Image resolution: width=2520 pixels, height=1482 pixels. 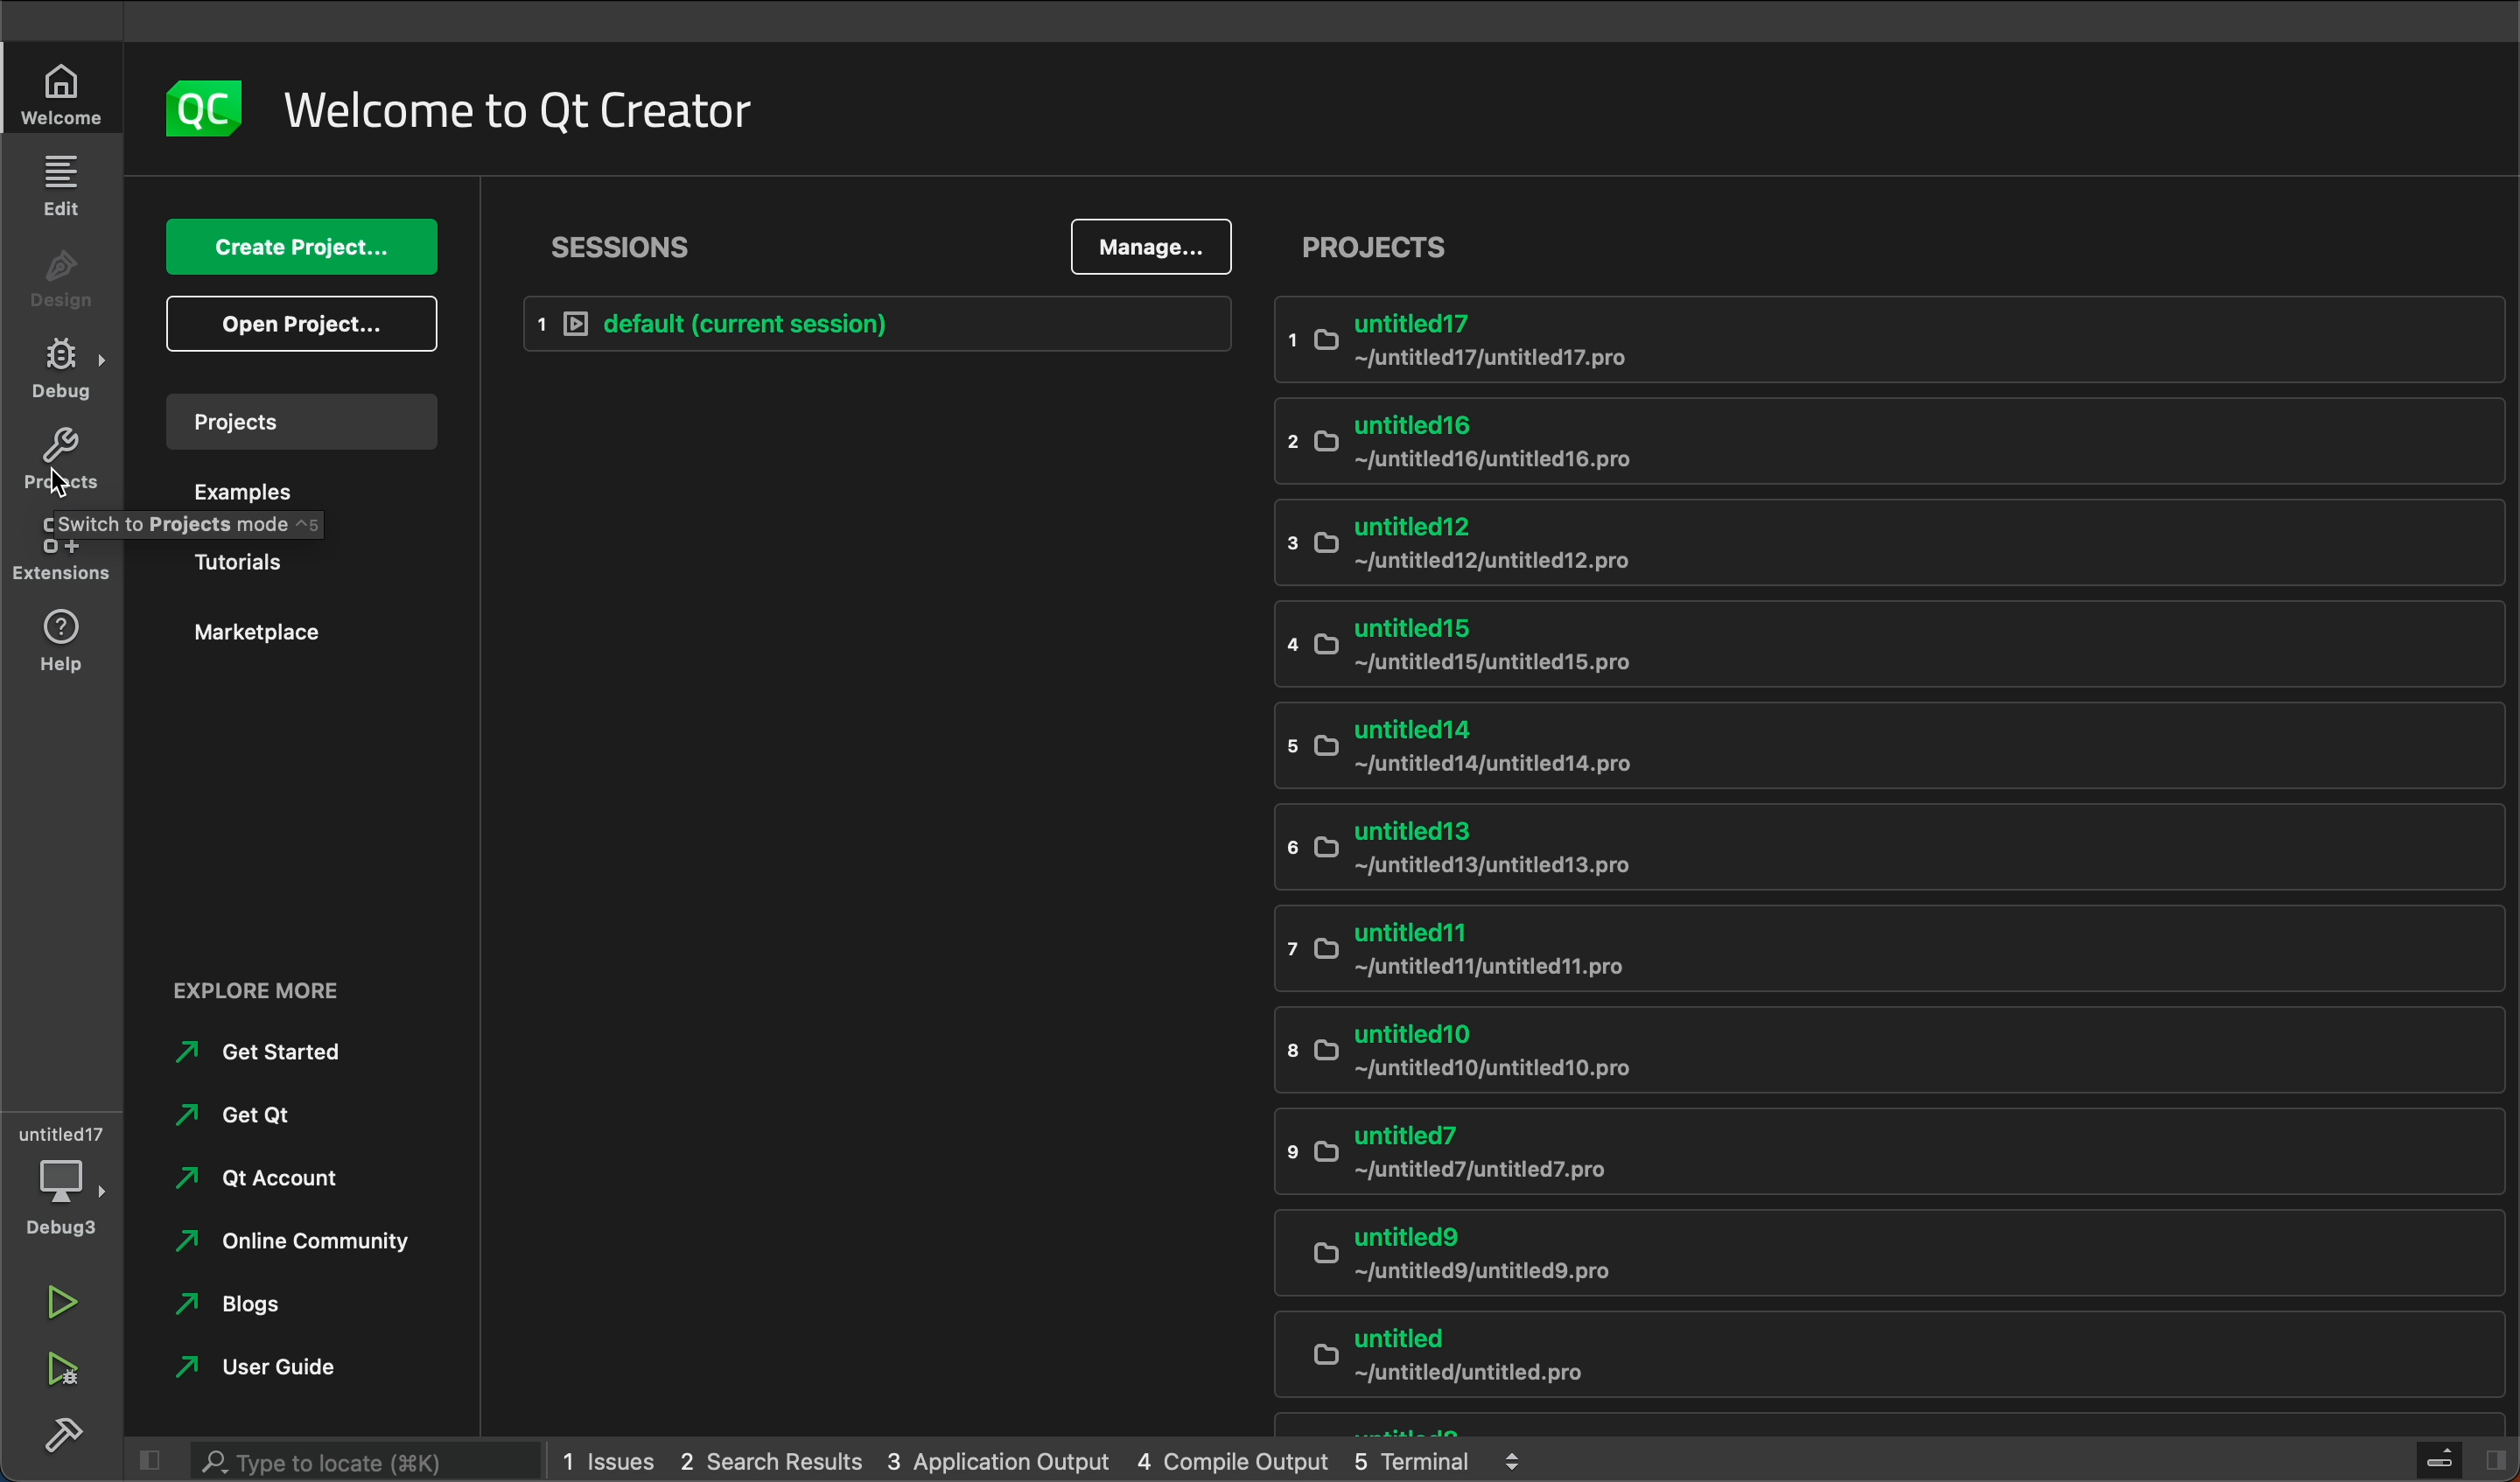 I want to click on terminal, so click(x=1454, y=1461).